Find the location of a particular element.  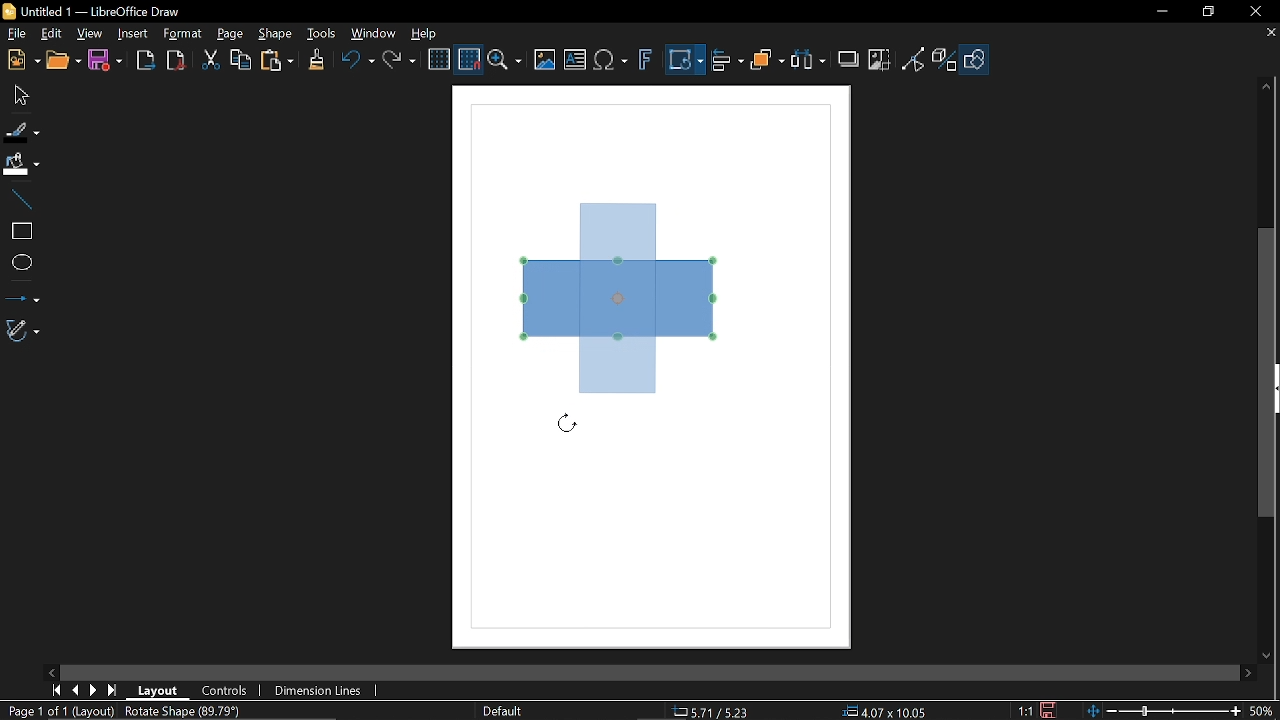

Page 1 of 1 (Layout) is located at coordinates (60, 712).